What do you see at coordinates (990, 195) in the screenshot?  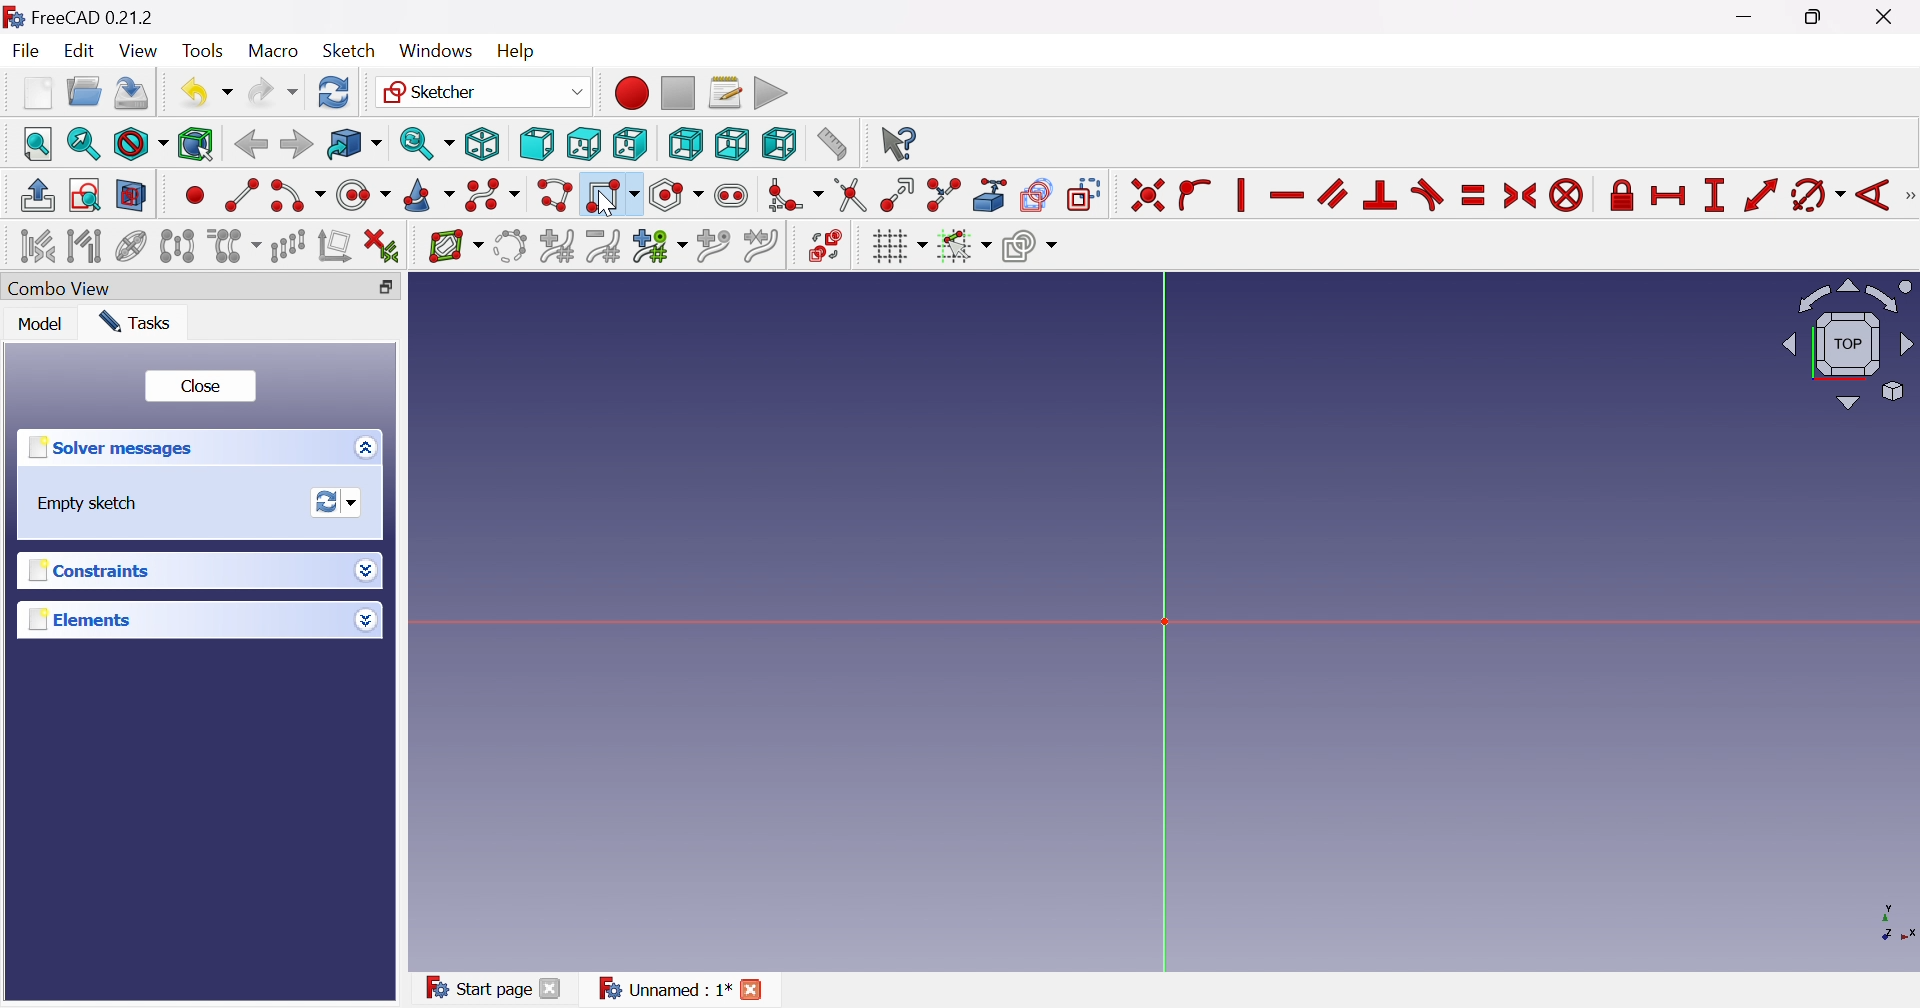 I see `Create external geometry` at bounding box center [990, 195].